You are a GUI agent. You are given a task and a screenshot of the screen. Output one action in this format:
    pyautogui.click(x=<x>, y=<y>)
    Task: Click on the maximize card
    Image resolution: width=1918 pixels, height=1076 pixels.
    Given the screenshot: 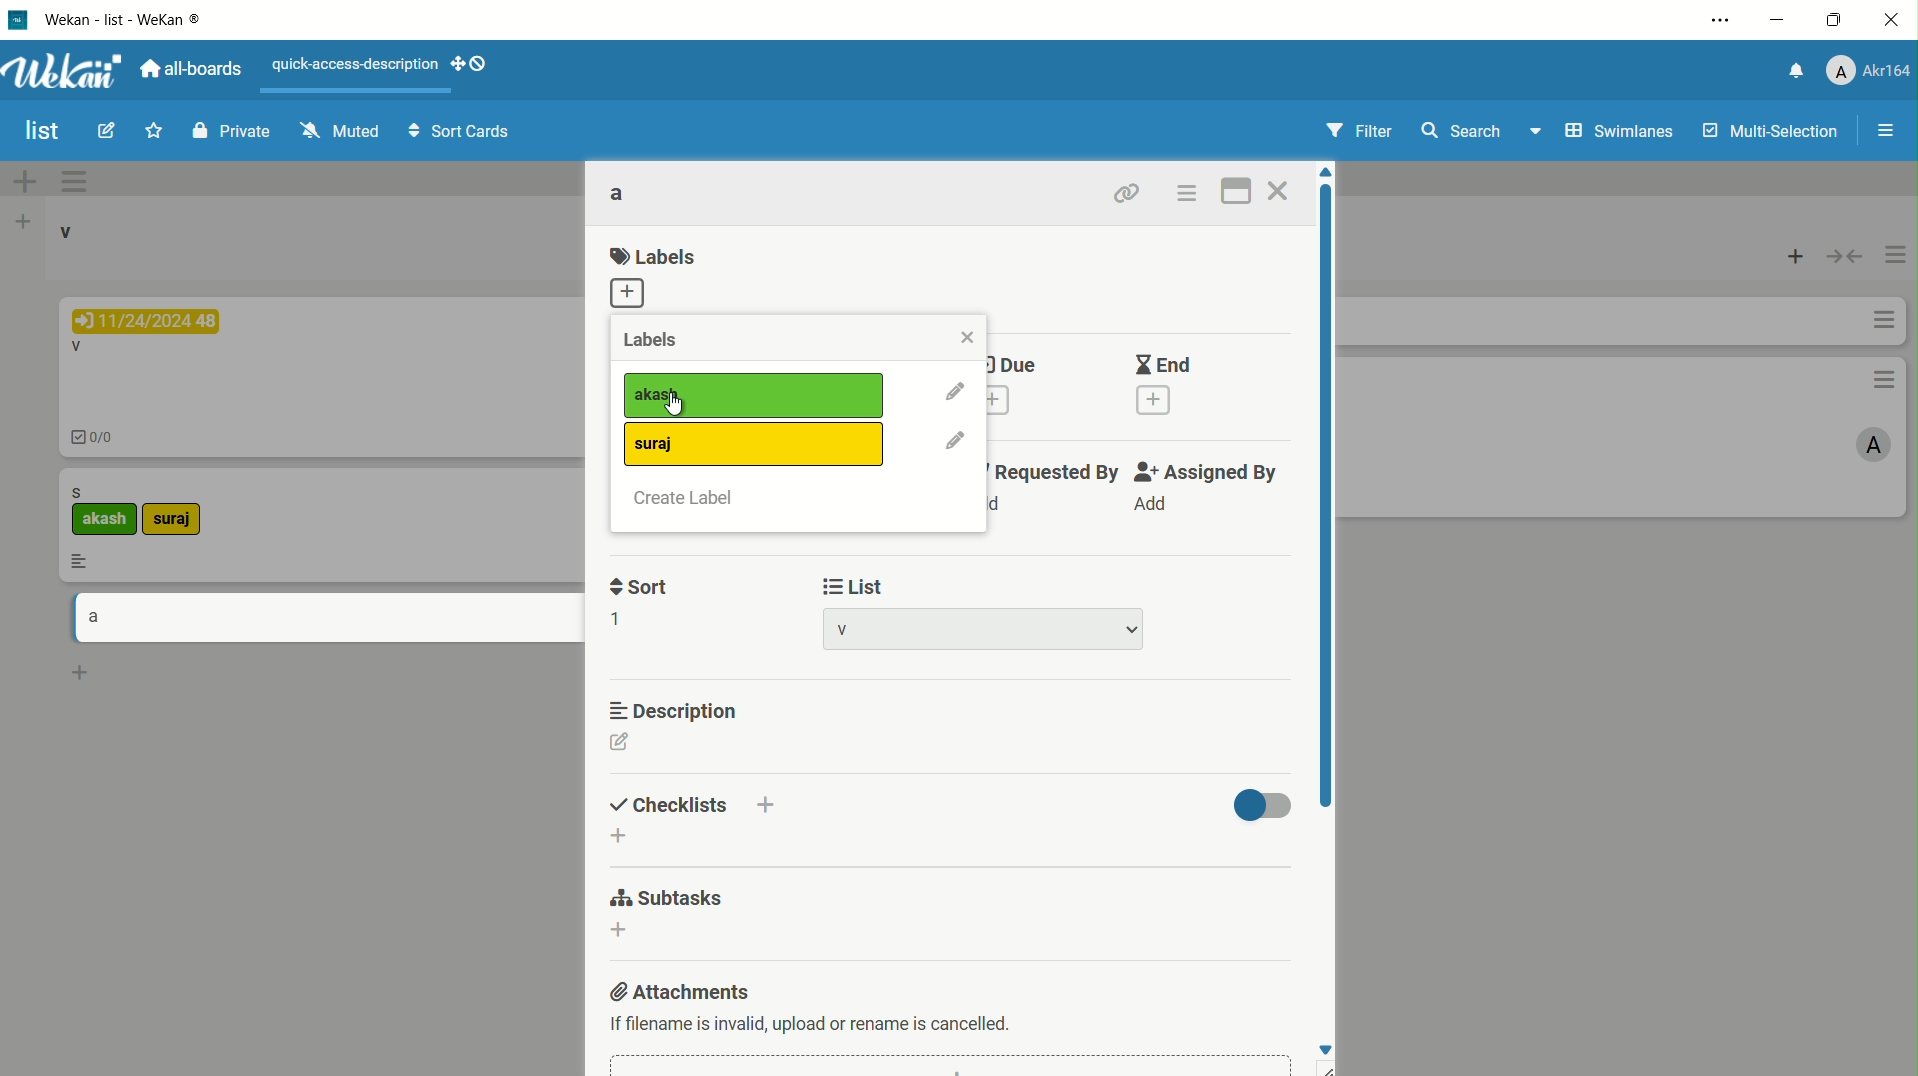 What is the action you would take?
    pyautogui.click(x=1239, y=190)
    